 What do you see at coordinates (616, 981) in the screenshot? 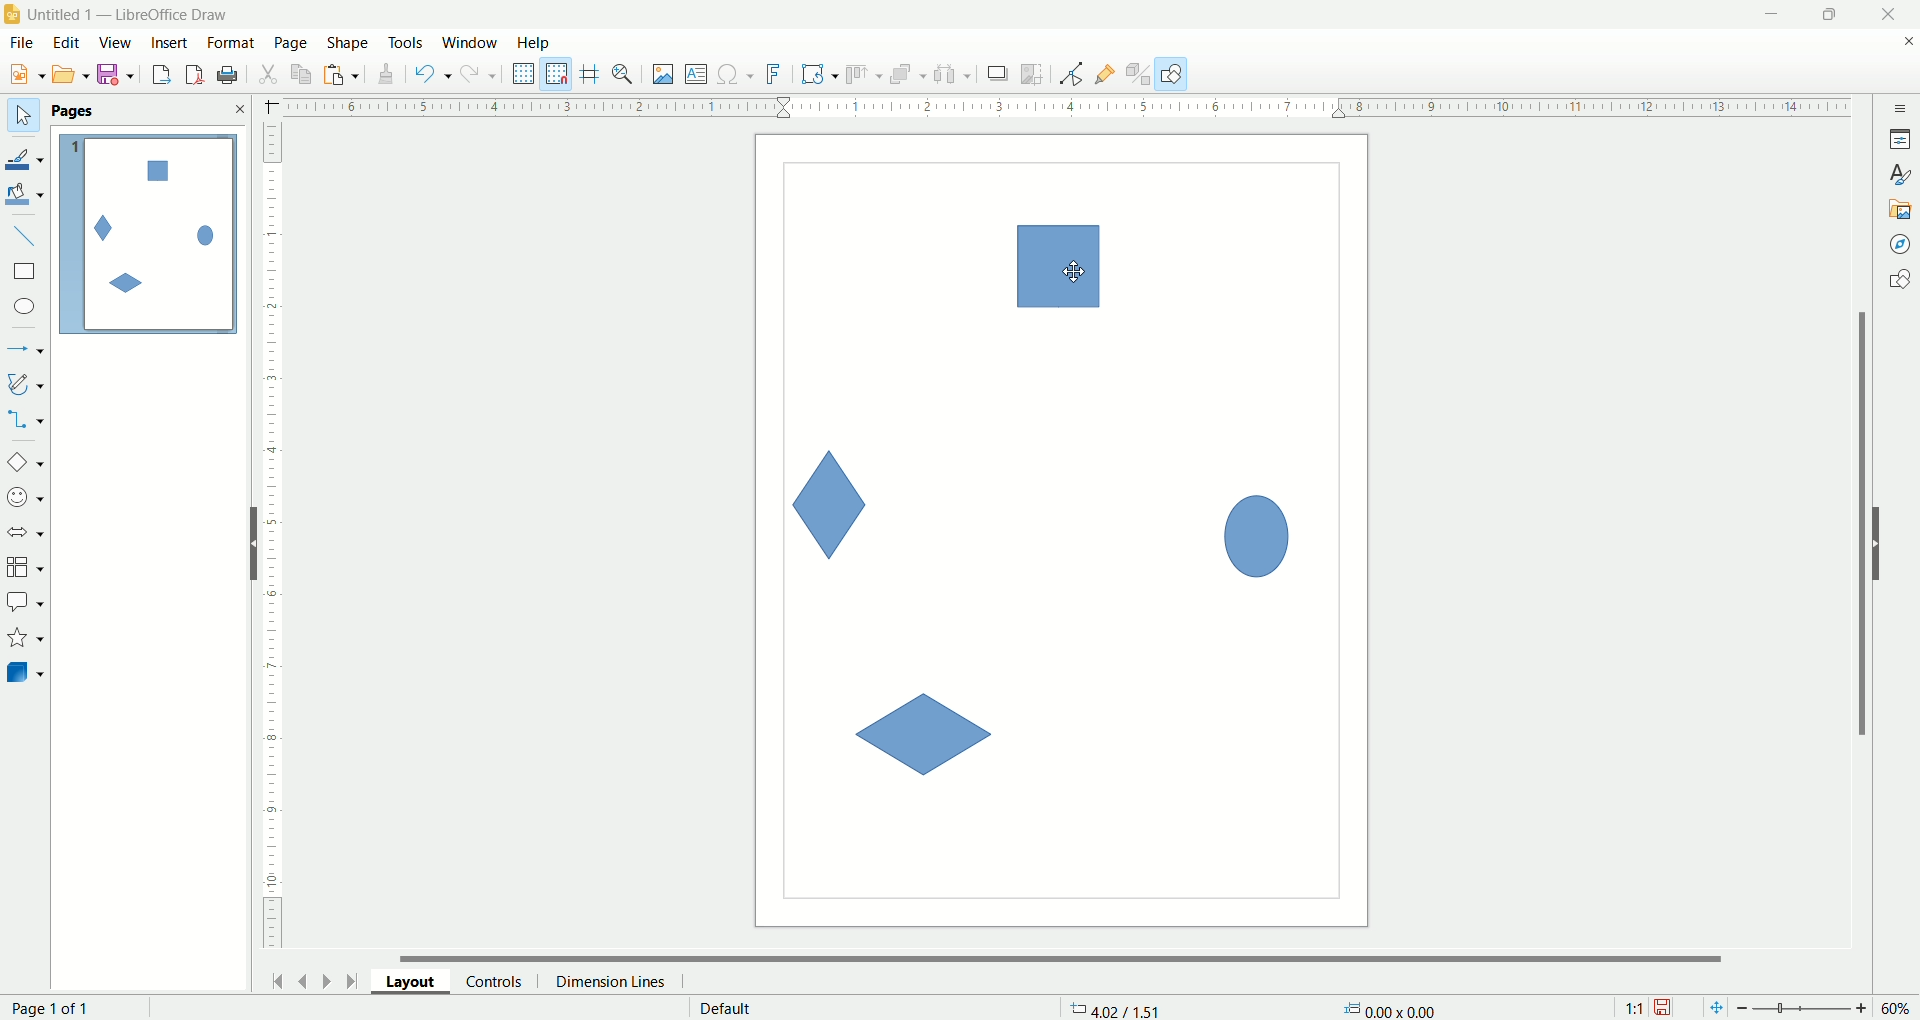
I see `dimension lines` at bounding box center [616, 981].